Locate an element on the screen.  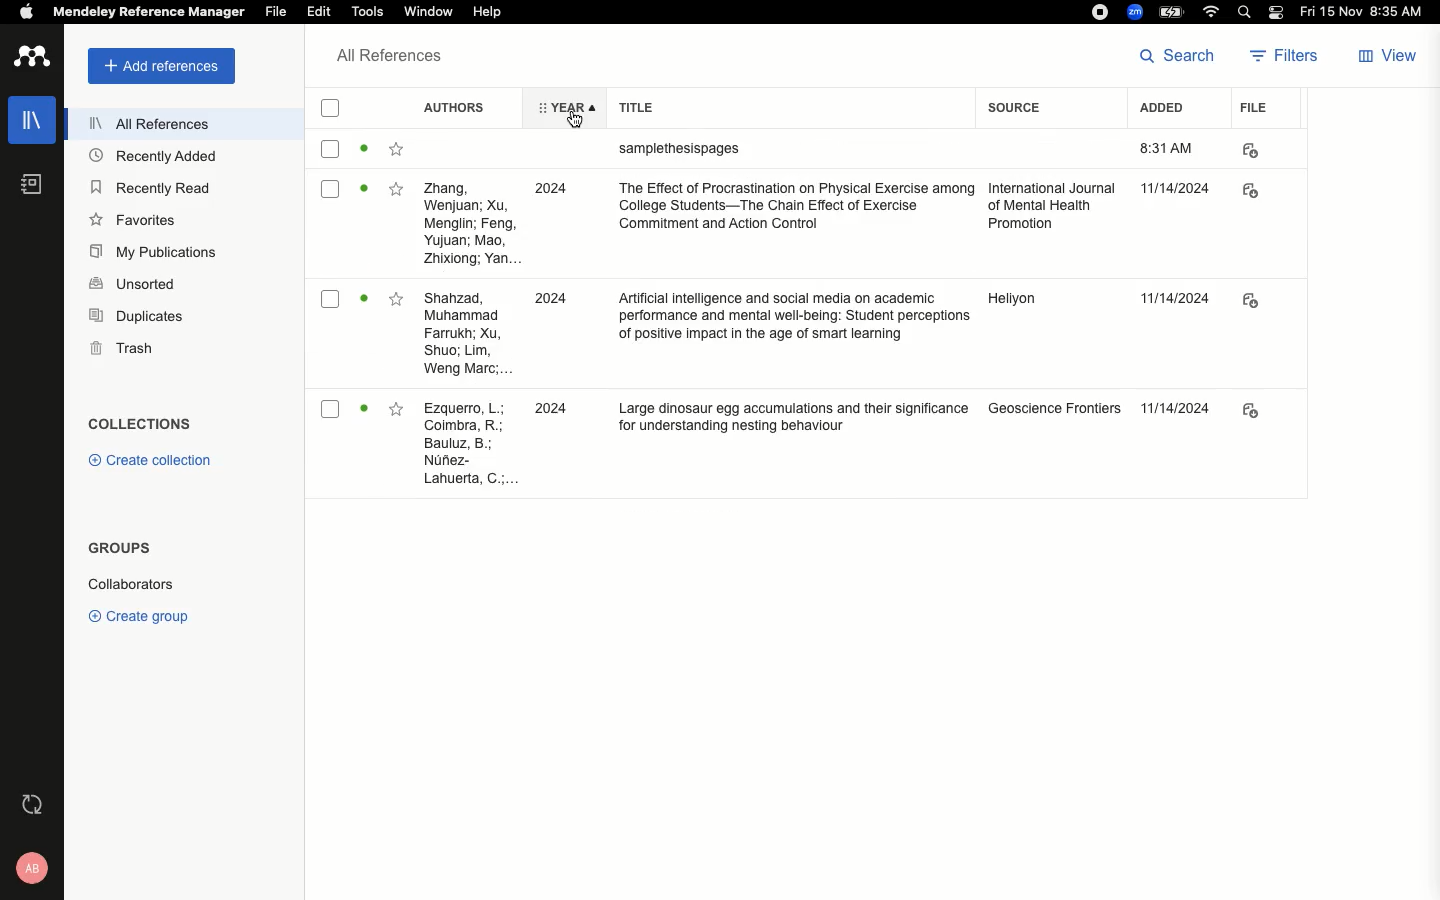
File is located at coordinates (1252, 110).